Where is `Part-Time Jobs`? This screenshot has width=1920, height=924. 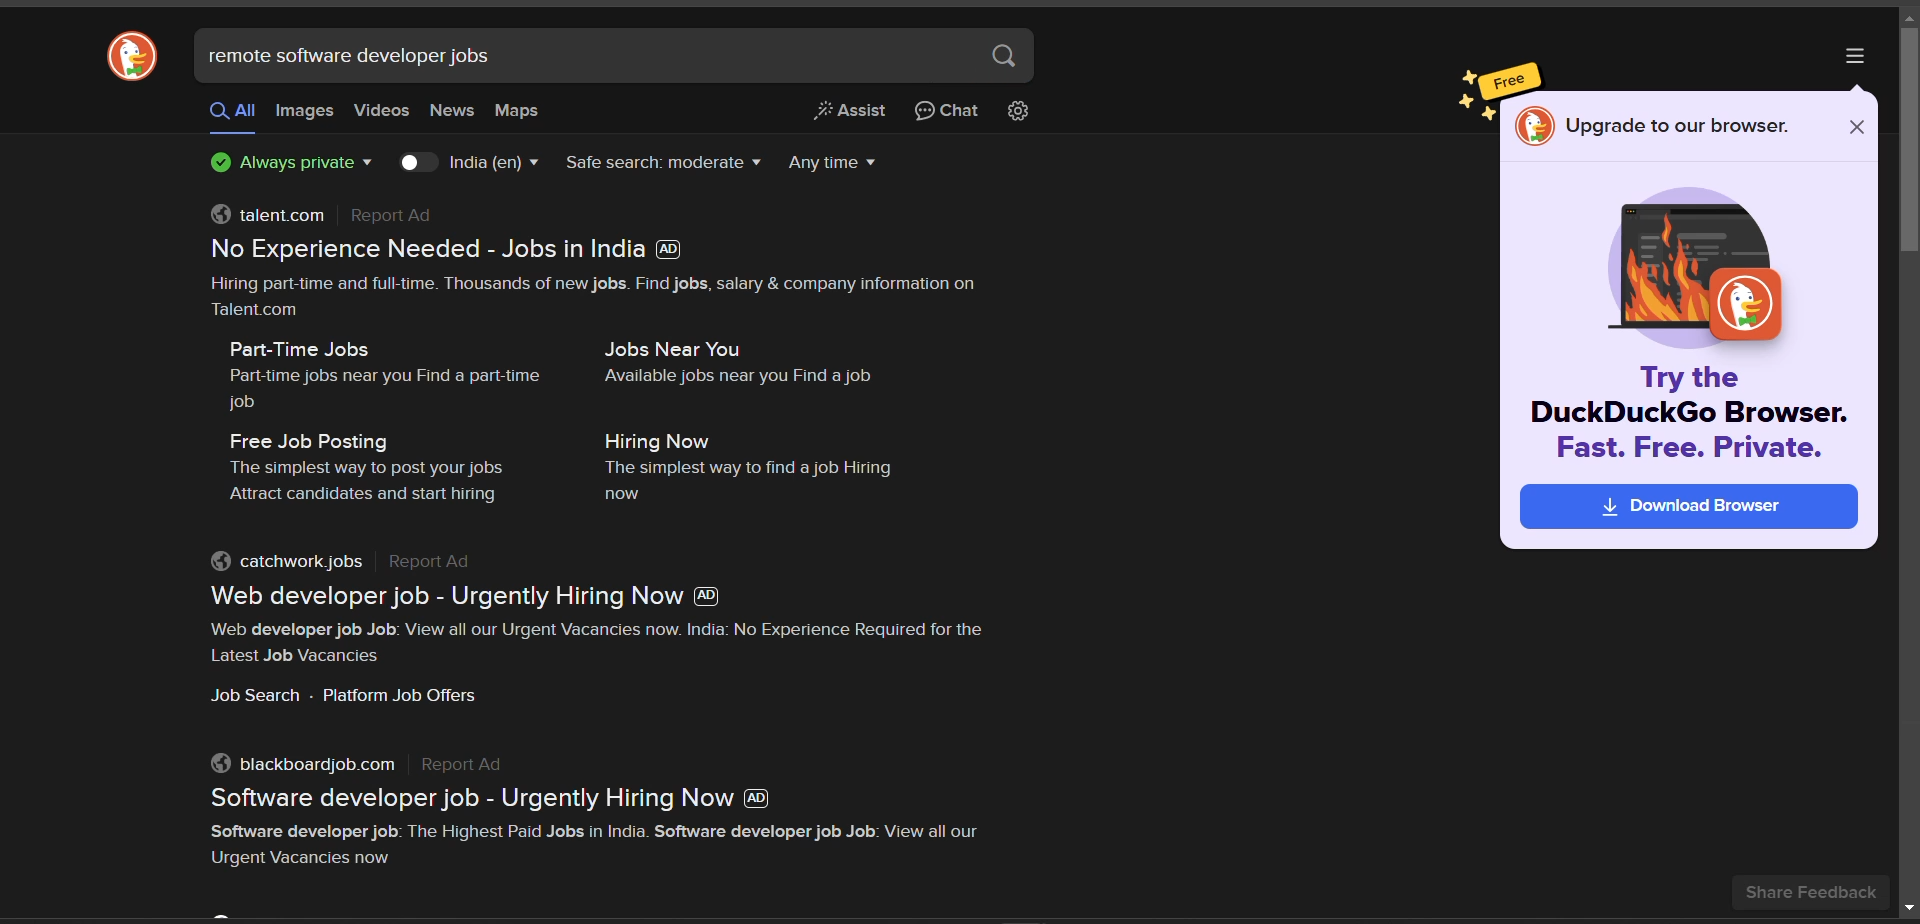 Part-Time Jobs is located at coordinates (310, 350).